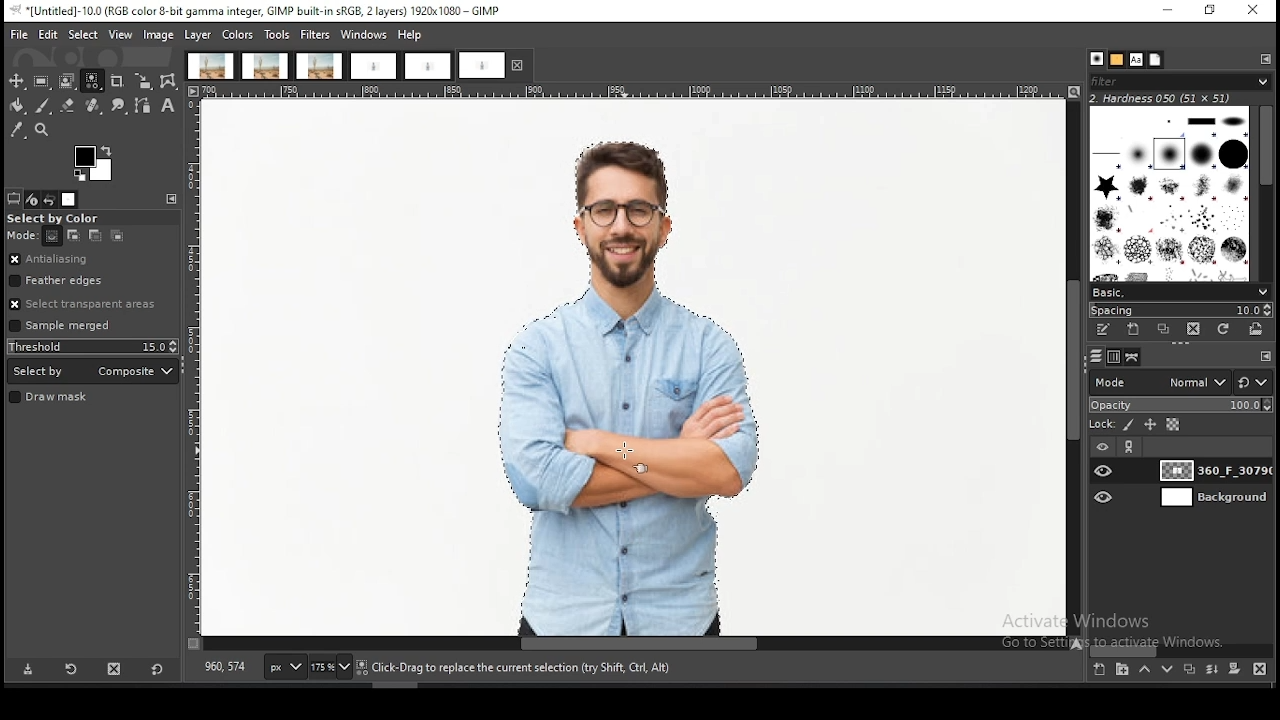 The width and height of the screenshot is (1280, 720). Describe the element at coordinates (1102, 330) in the screenshot. I see `edit this brush` at that location.